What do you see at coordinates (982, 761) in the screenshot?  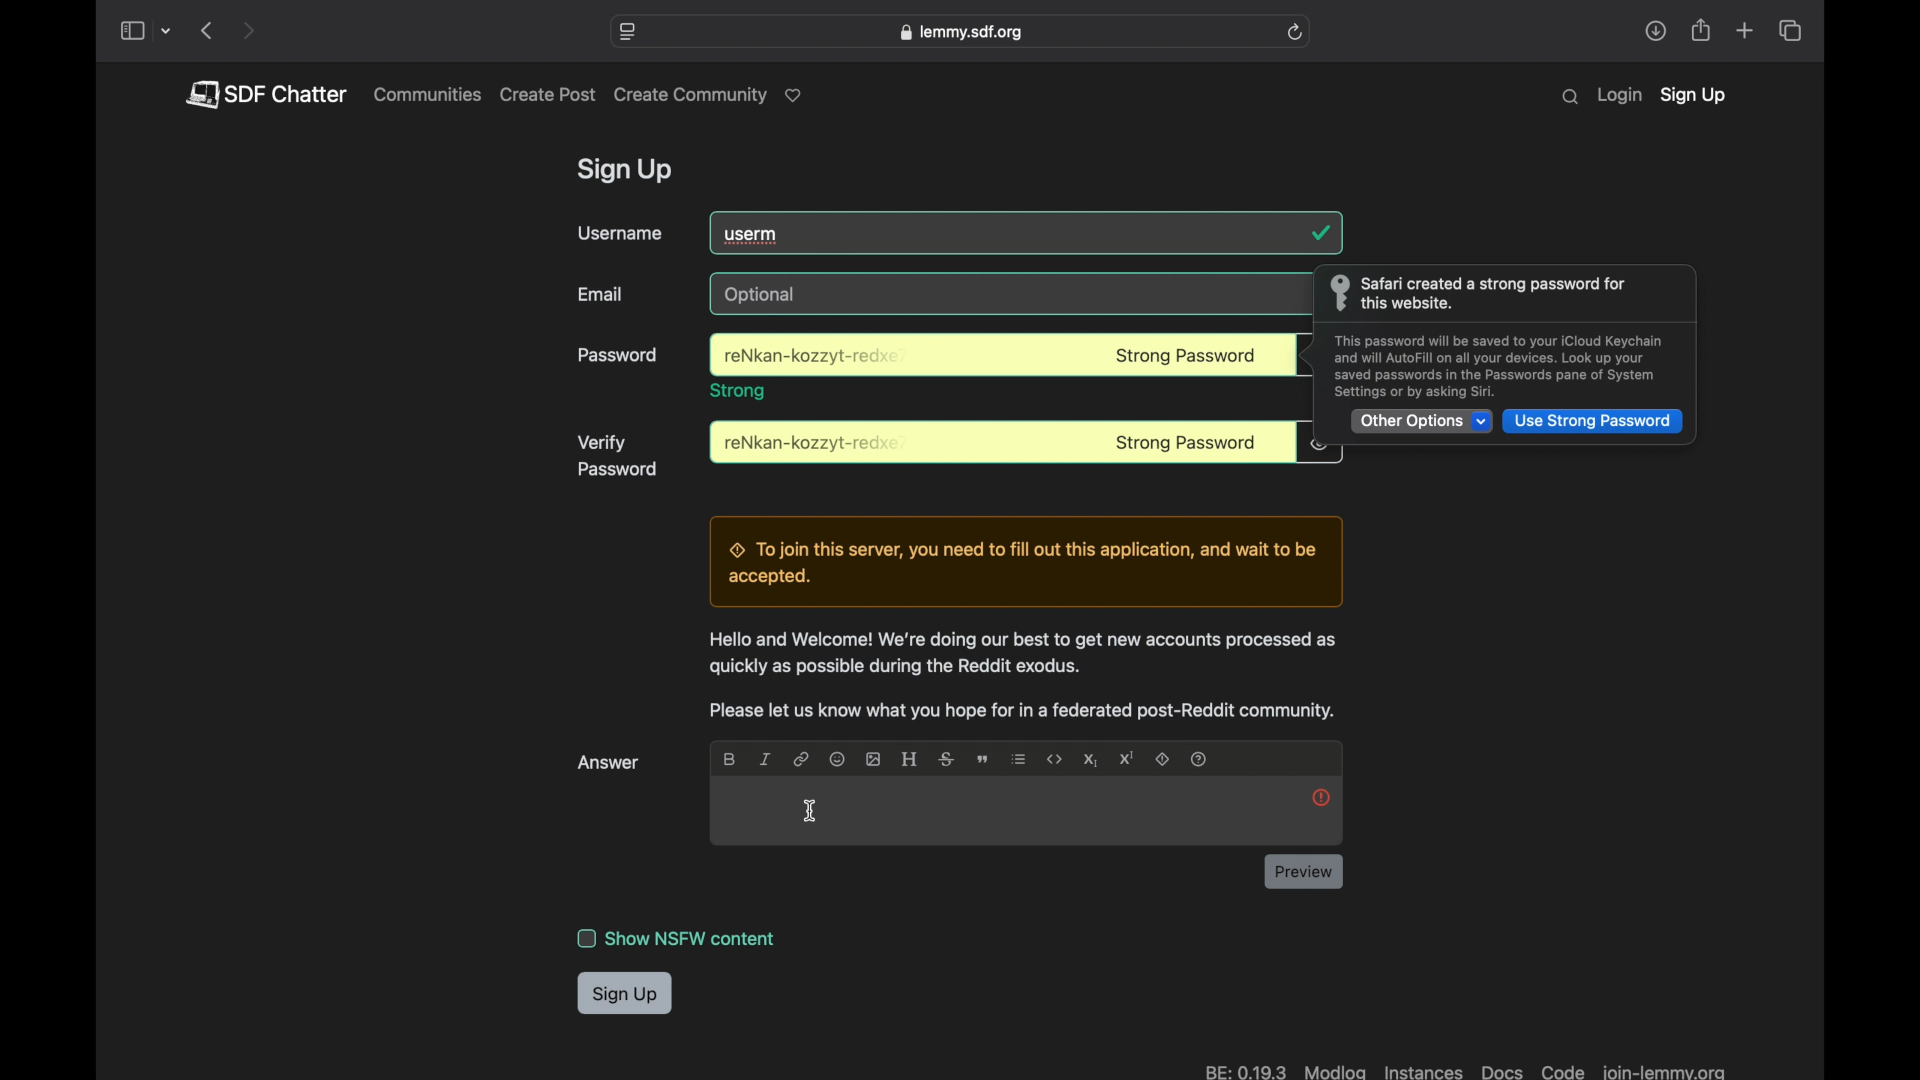 I see `quote` at bounding box center [982, 761].